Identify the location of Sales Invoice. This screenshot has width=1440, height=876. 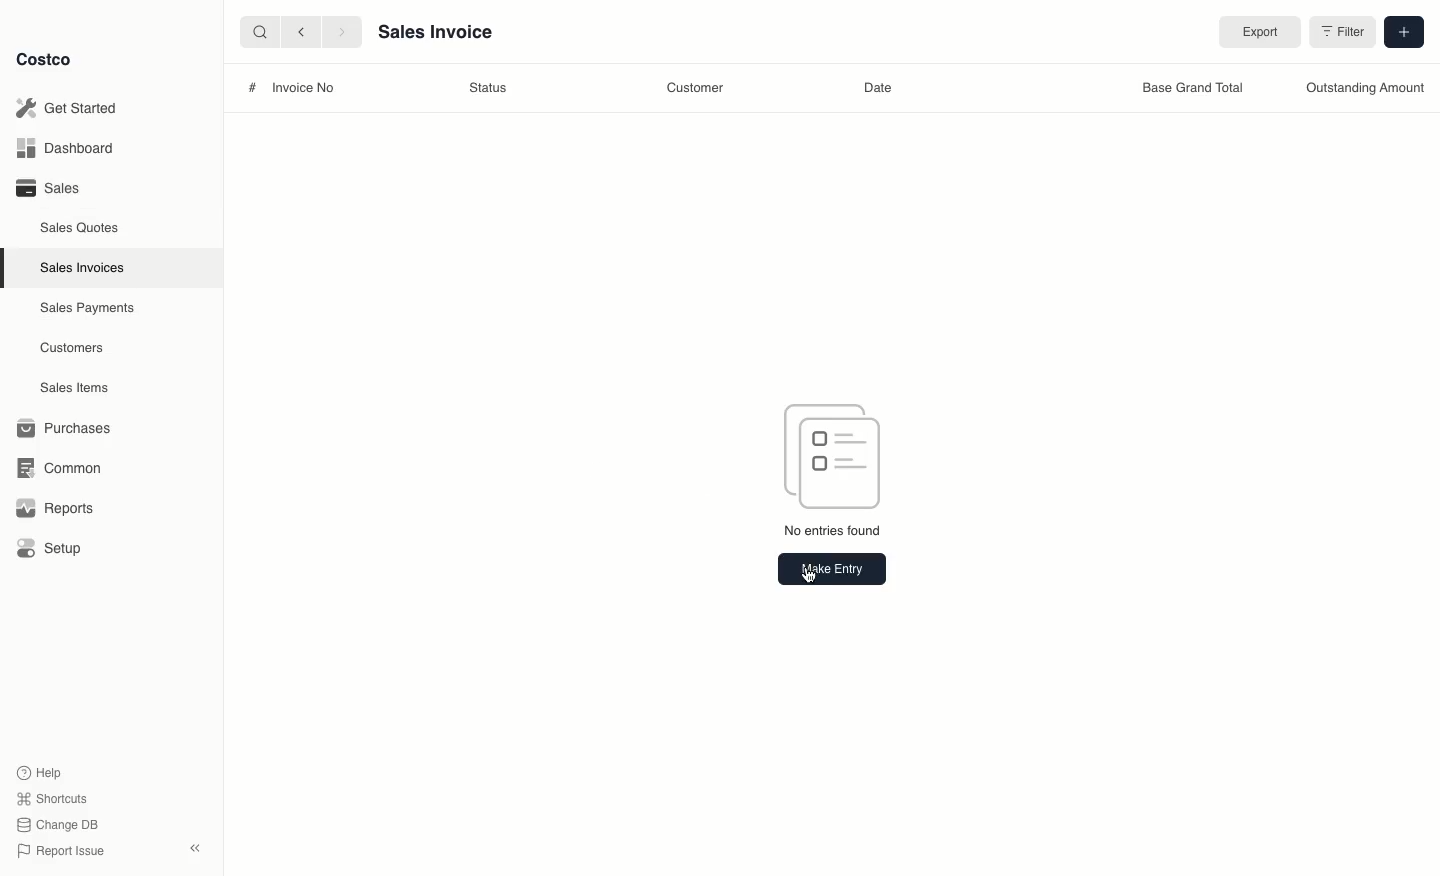
(434, 33).